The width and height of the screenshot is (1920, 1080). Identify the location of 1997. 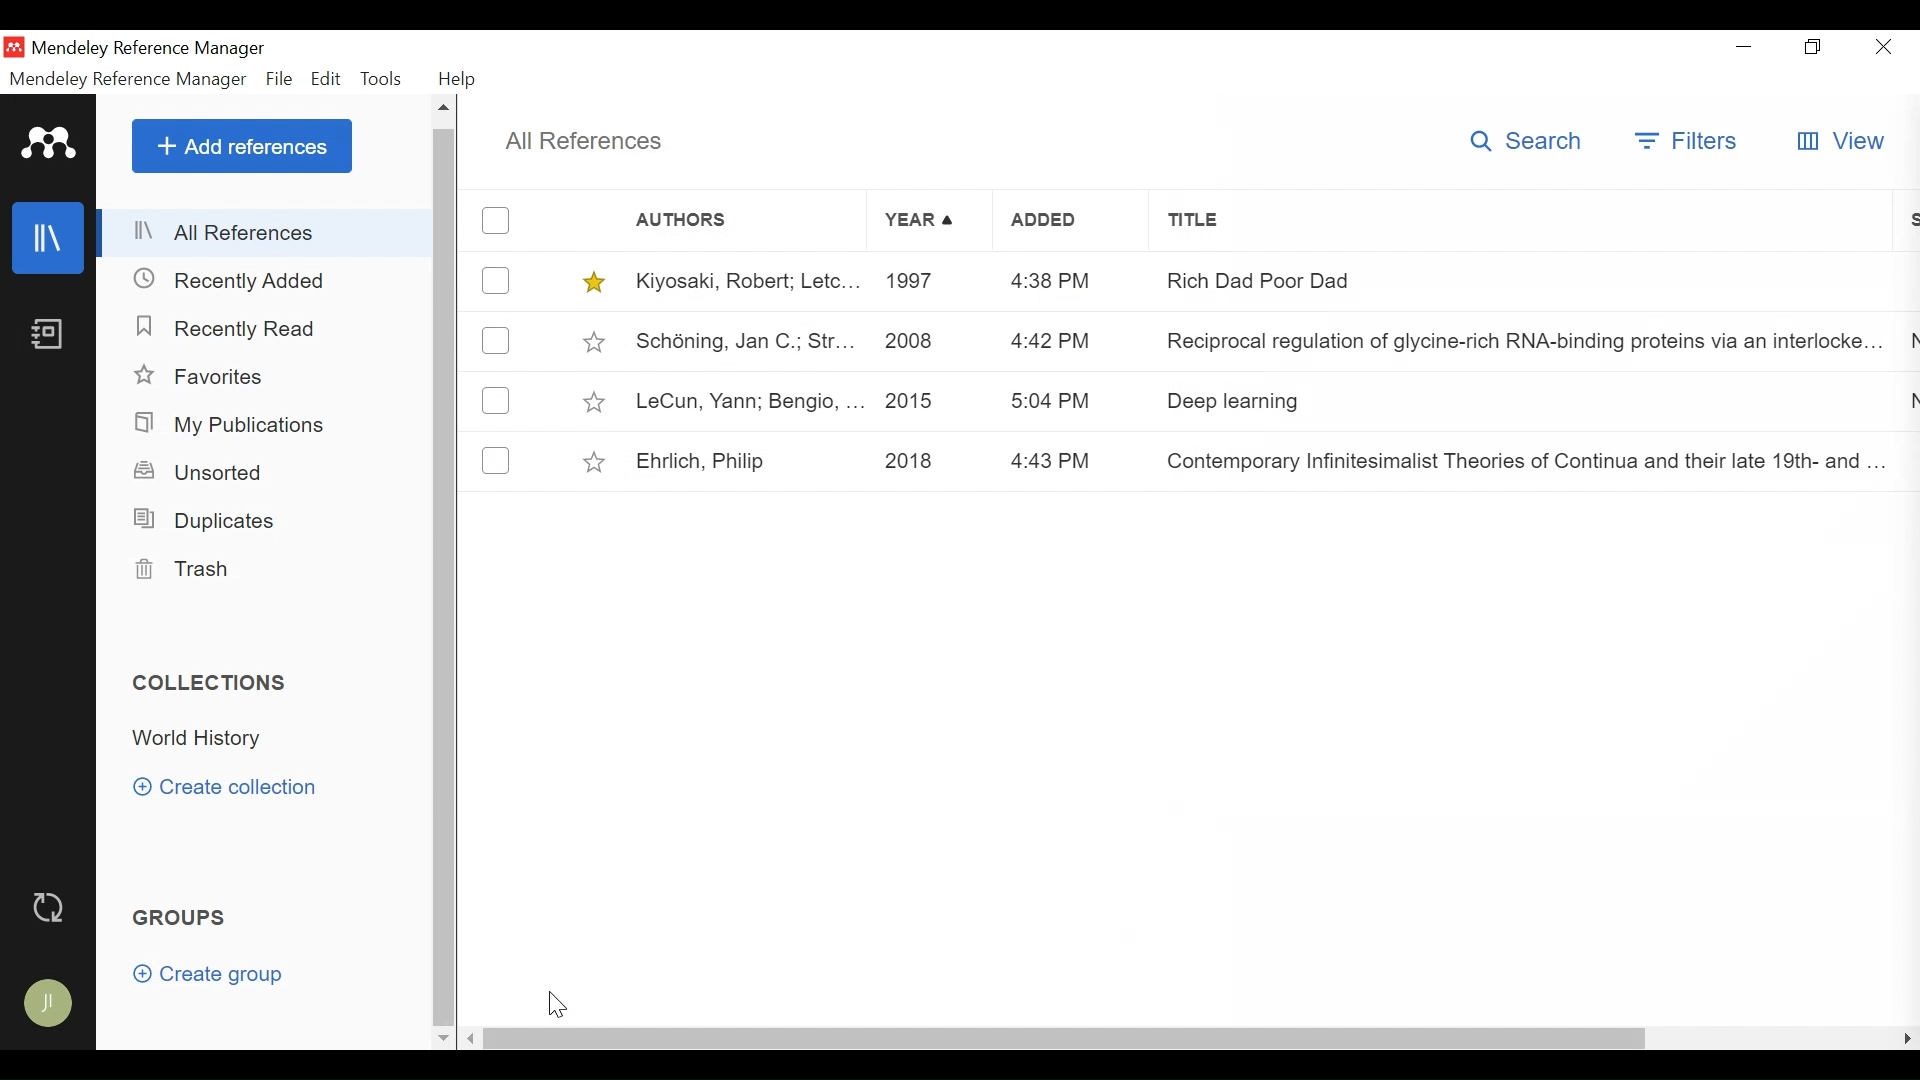
(927, 281).